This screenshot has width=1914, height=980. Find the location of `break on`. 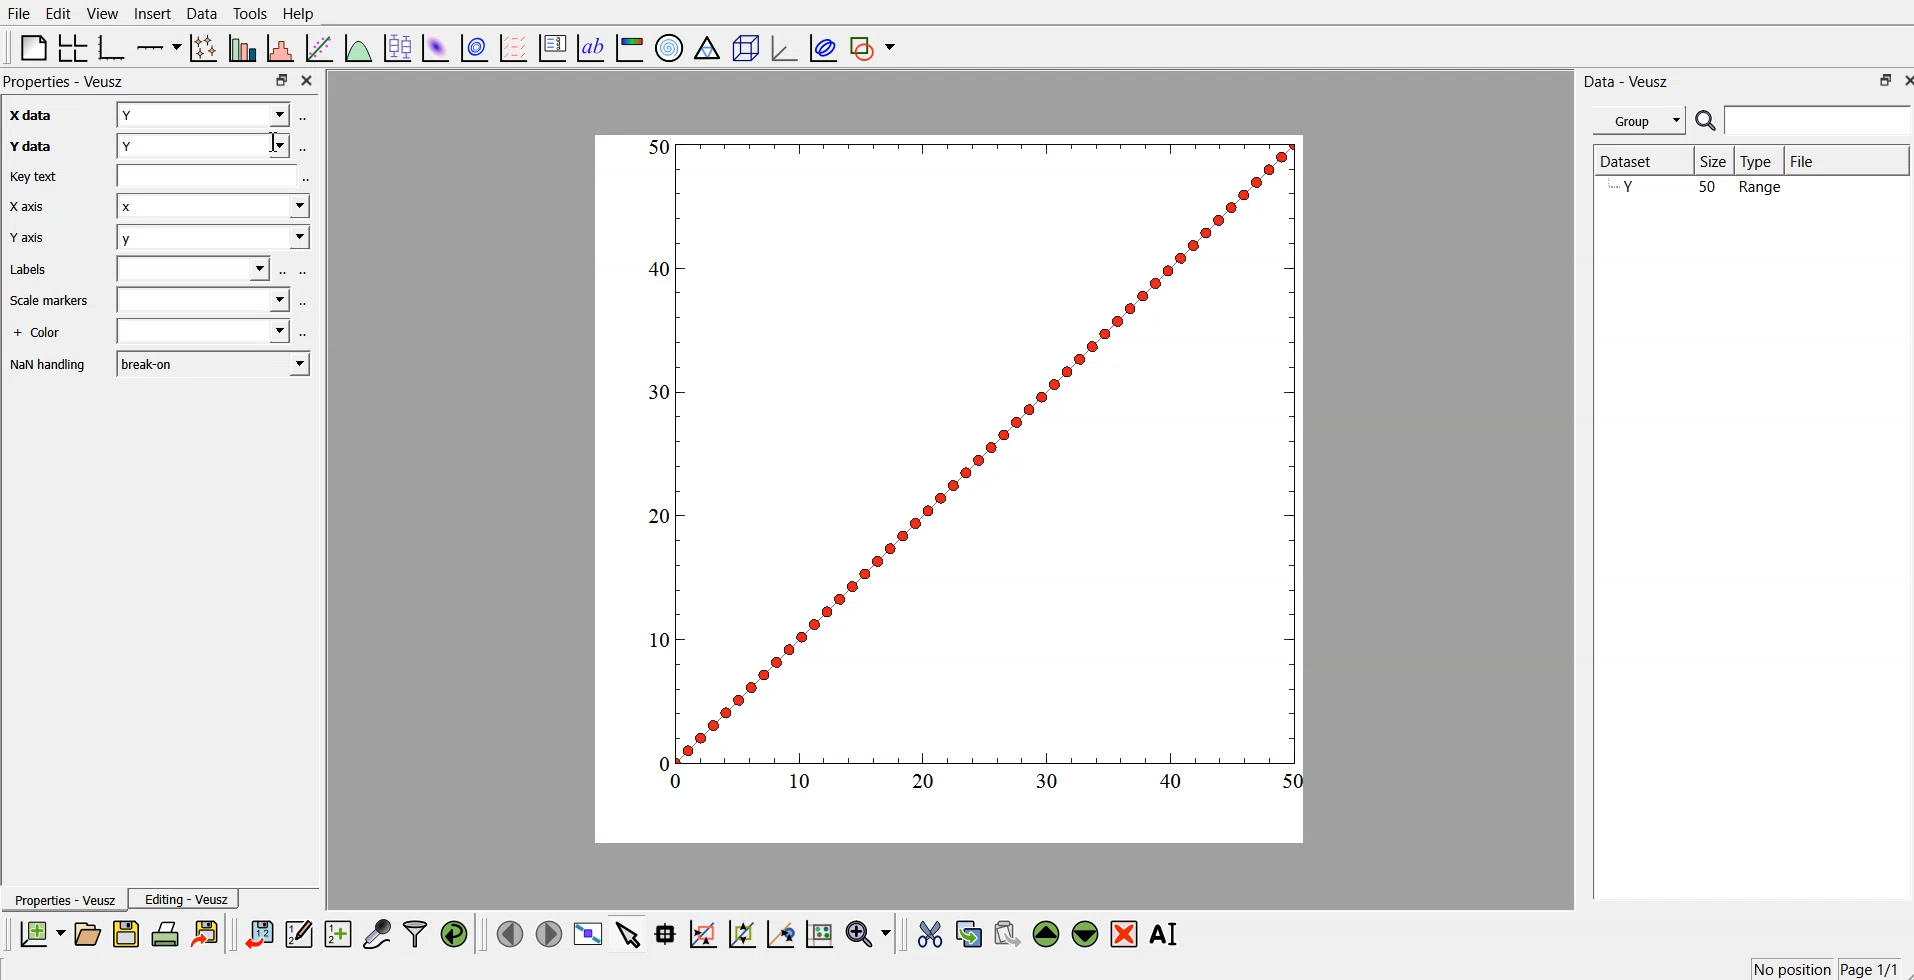

break on is located at coordinates (213, 363).